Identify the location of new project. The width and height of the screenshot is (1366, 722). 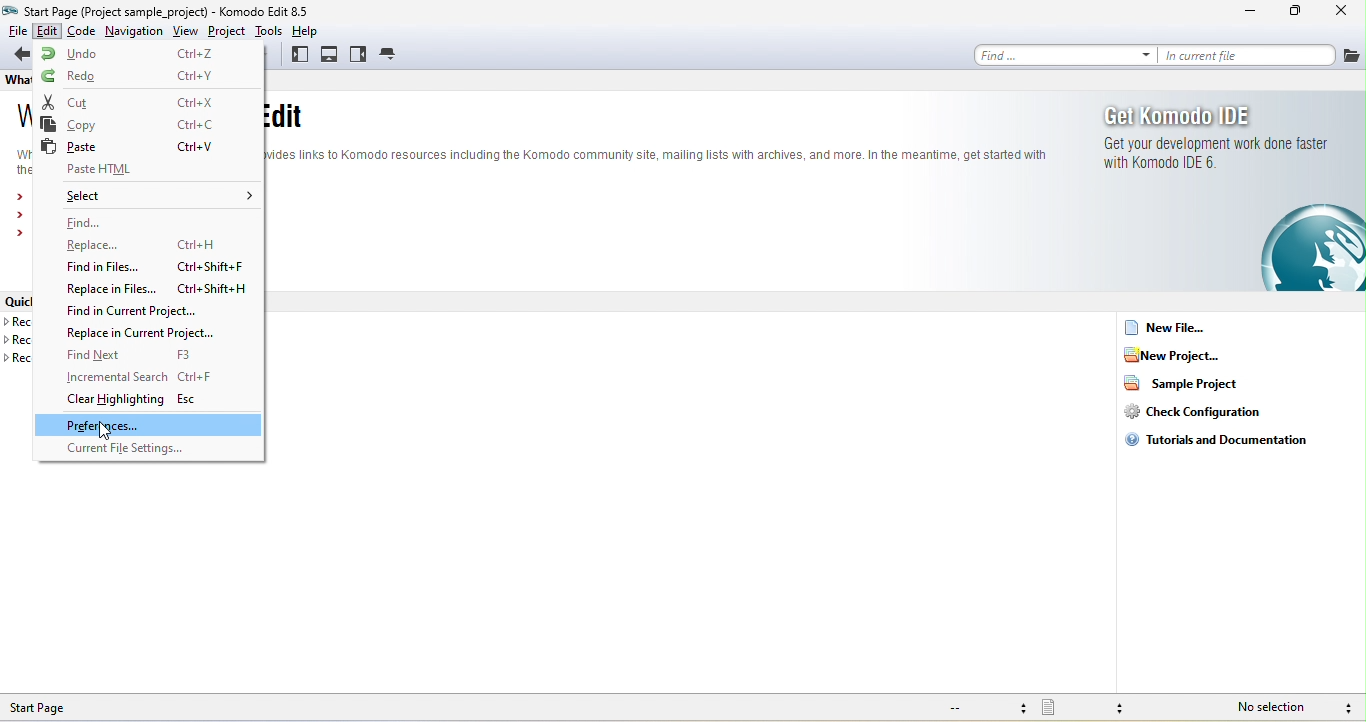
(1181, 353).